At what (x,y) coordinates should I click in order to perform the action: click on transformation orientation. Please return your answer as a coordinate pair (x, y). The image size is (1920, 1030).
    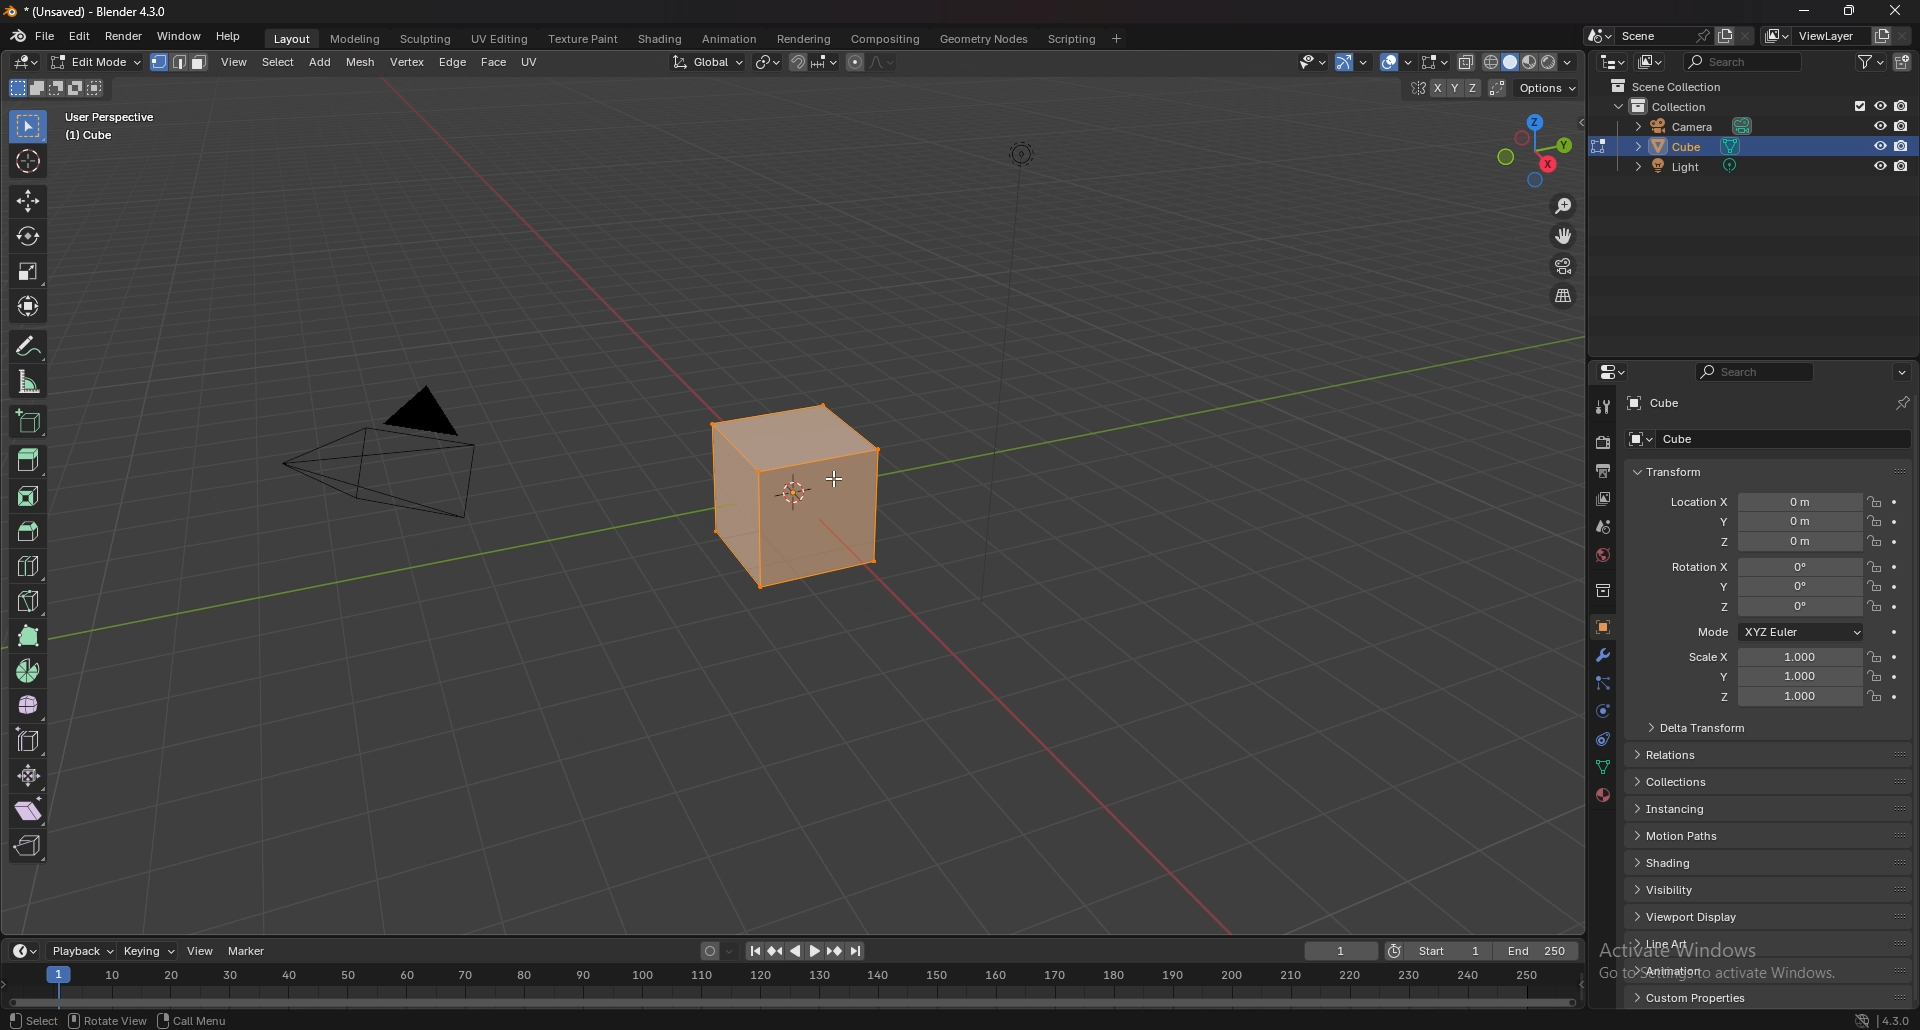
    Looking at the image, I should click on (707, 62).